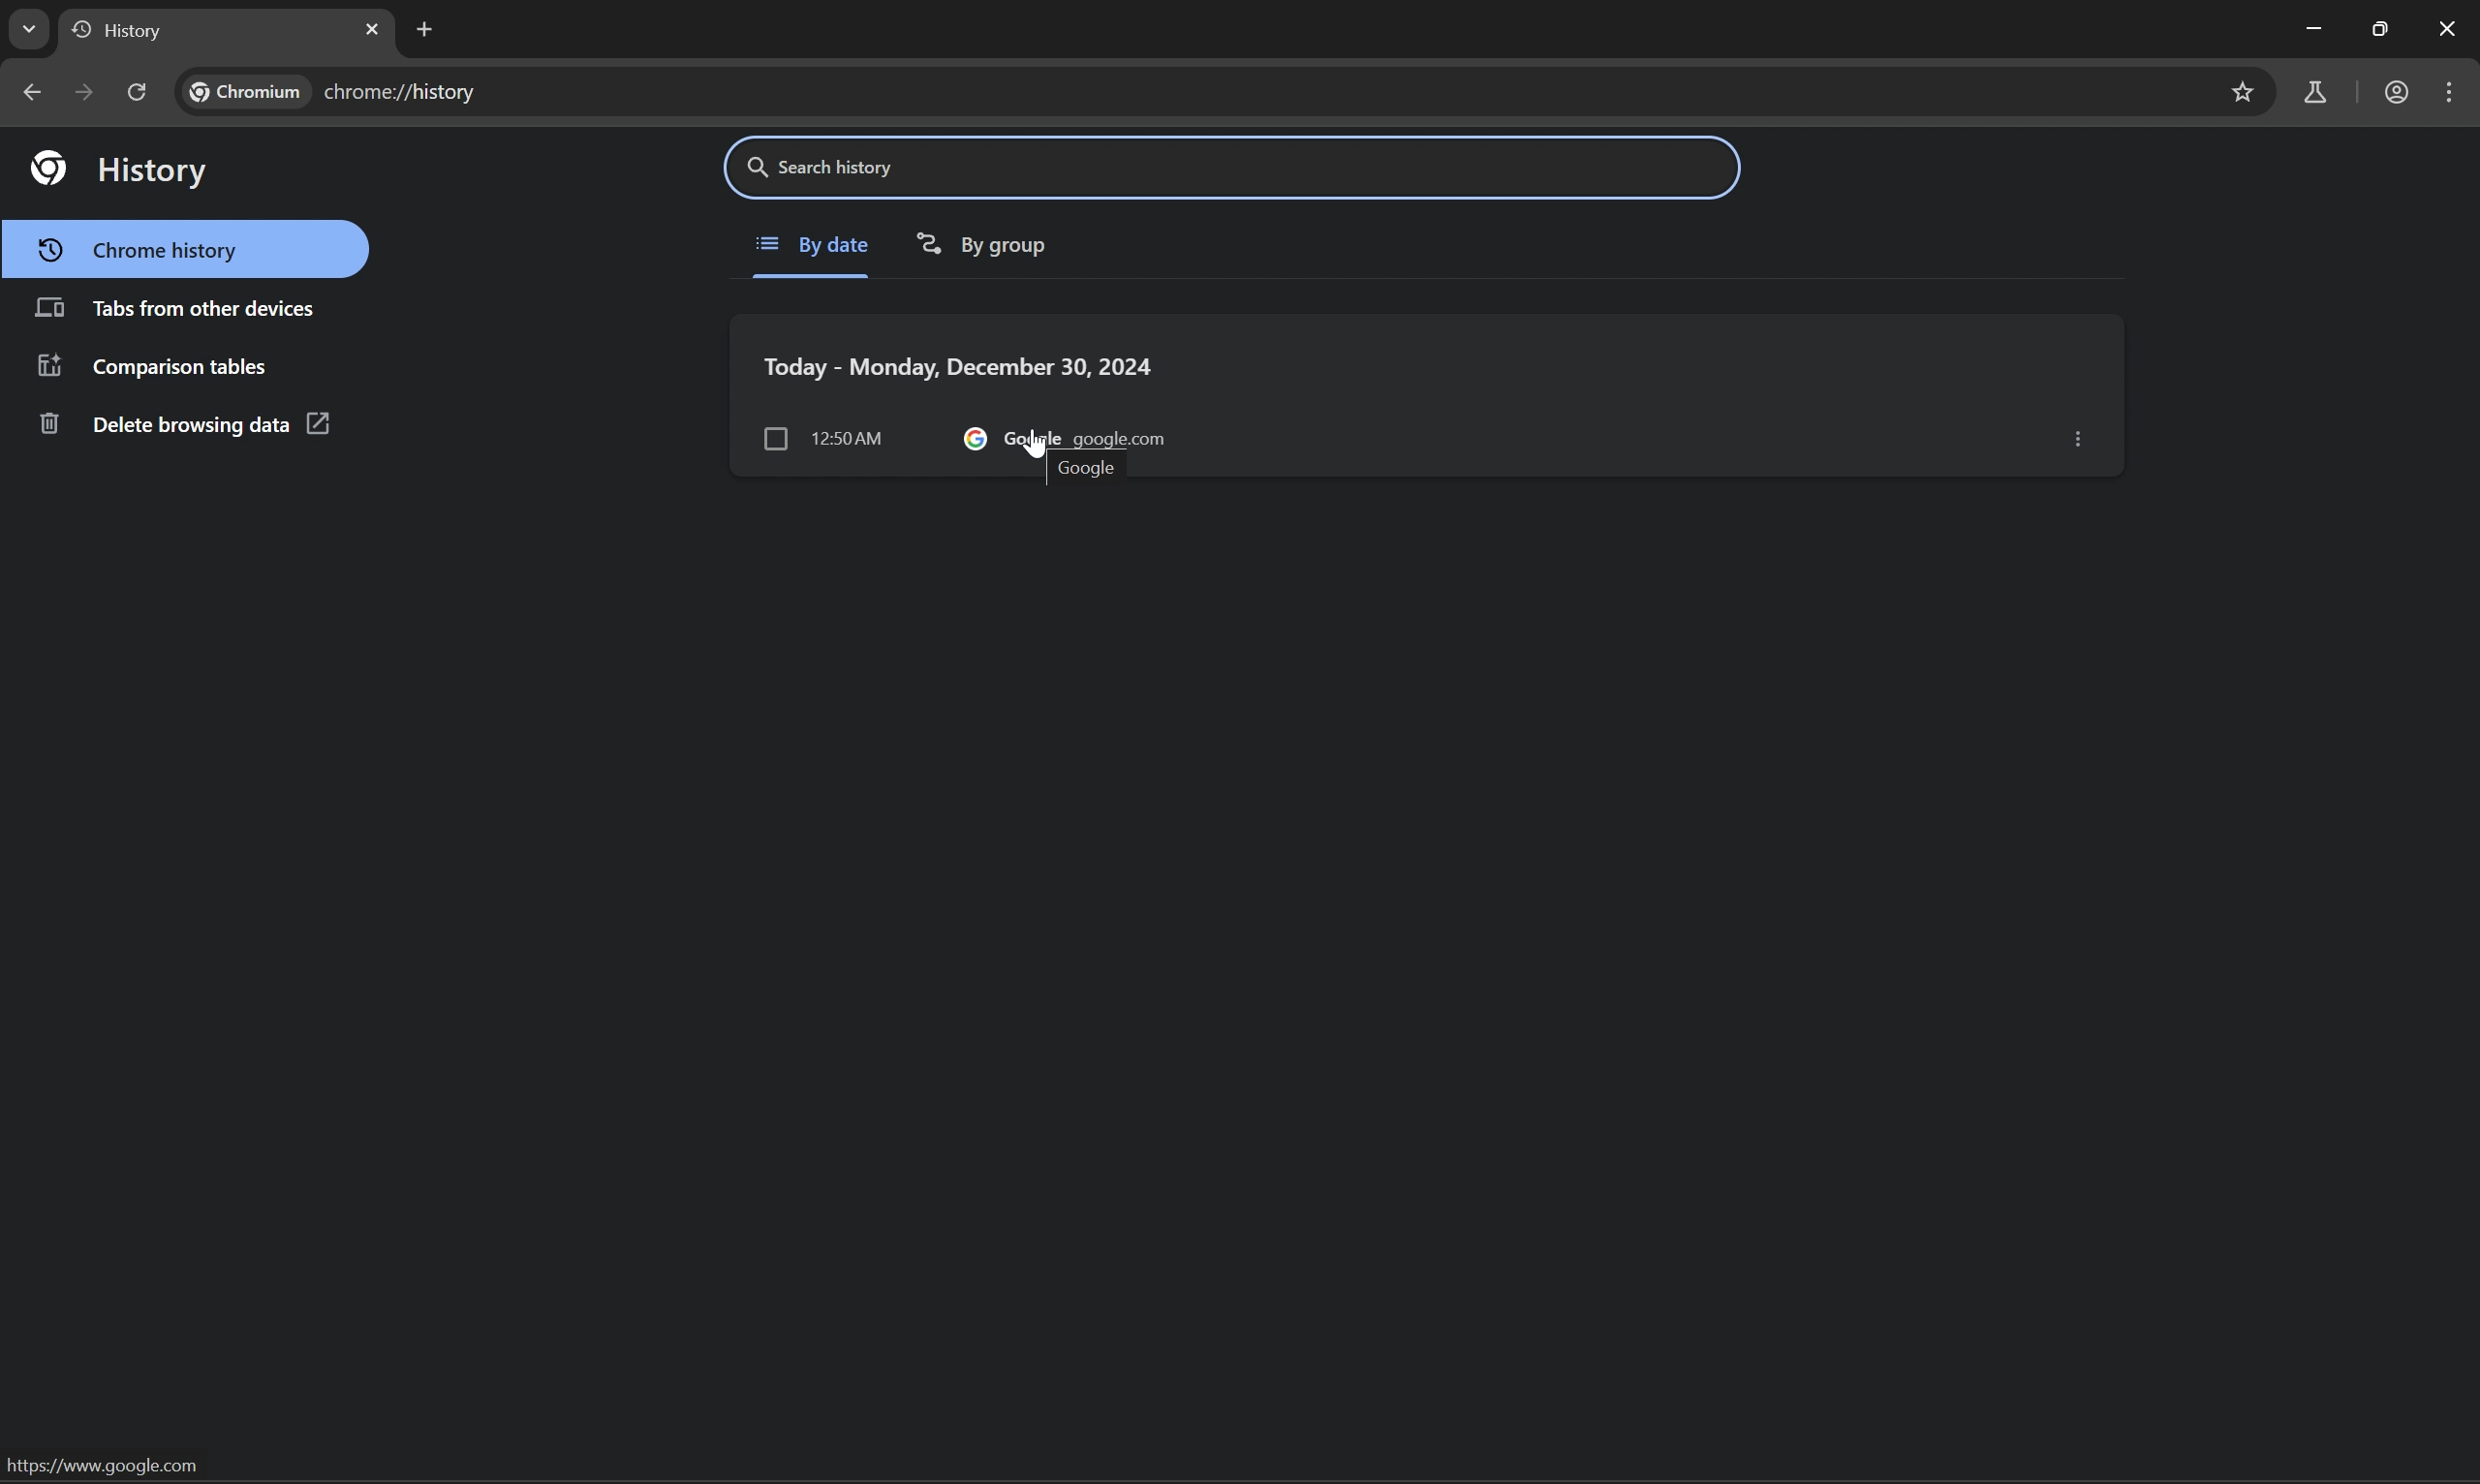 The image size is (2480, 1484). What do you see at coordinates (2384, 29) in the screenshot?
I see `restore down` at bounding box center [2384, 29].